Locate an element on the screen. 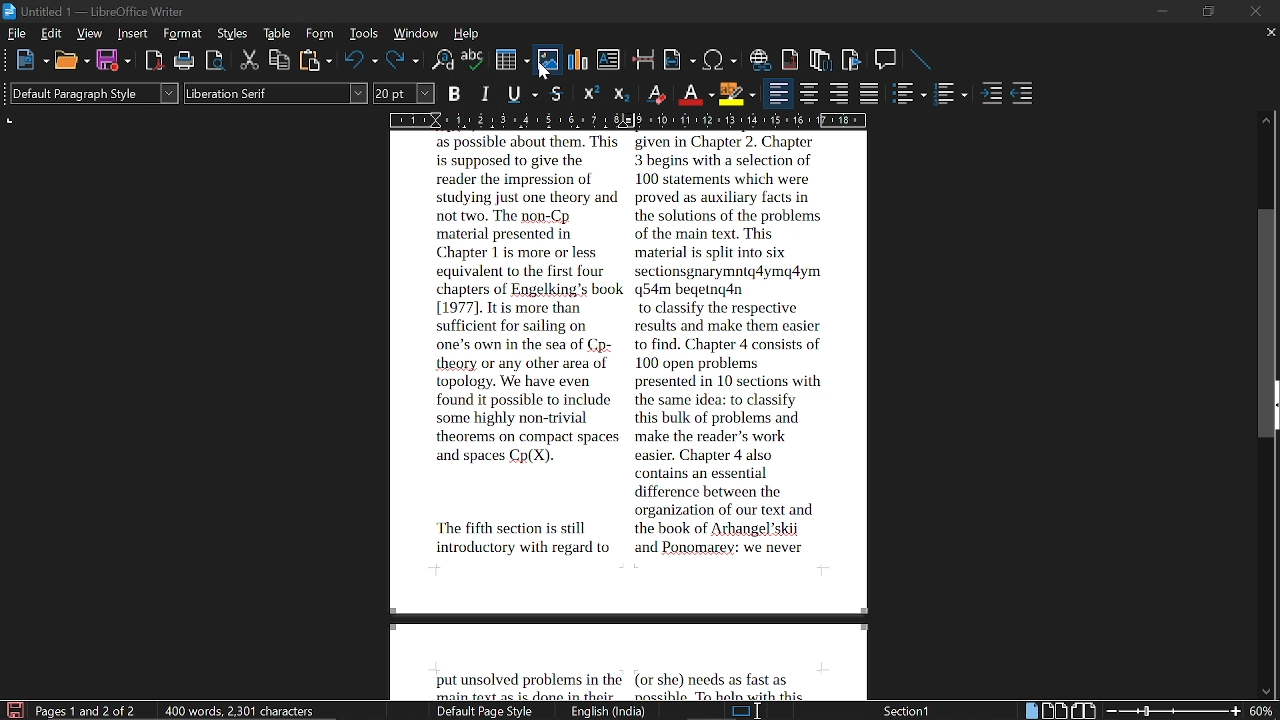 The width and height of the screenshot is (1280, 720). justified is located at coordinates (870, 94).